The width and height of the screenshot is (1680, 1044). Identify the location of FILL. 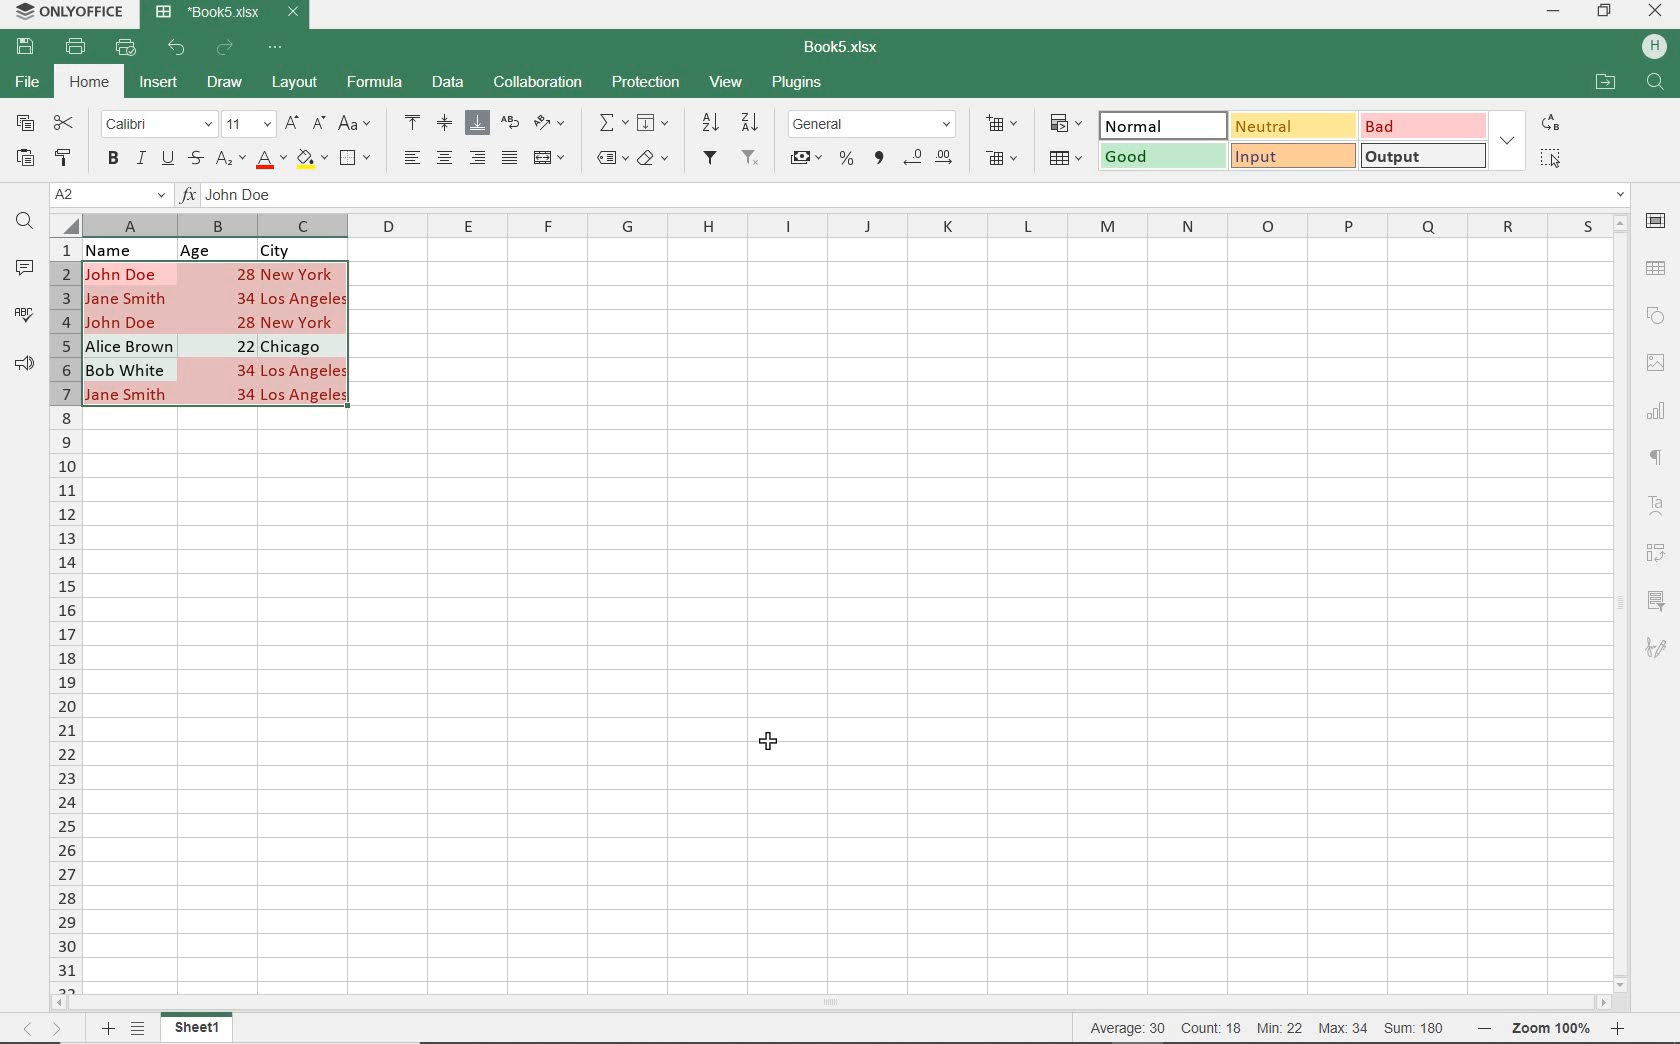
(658, 124).